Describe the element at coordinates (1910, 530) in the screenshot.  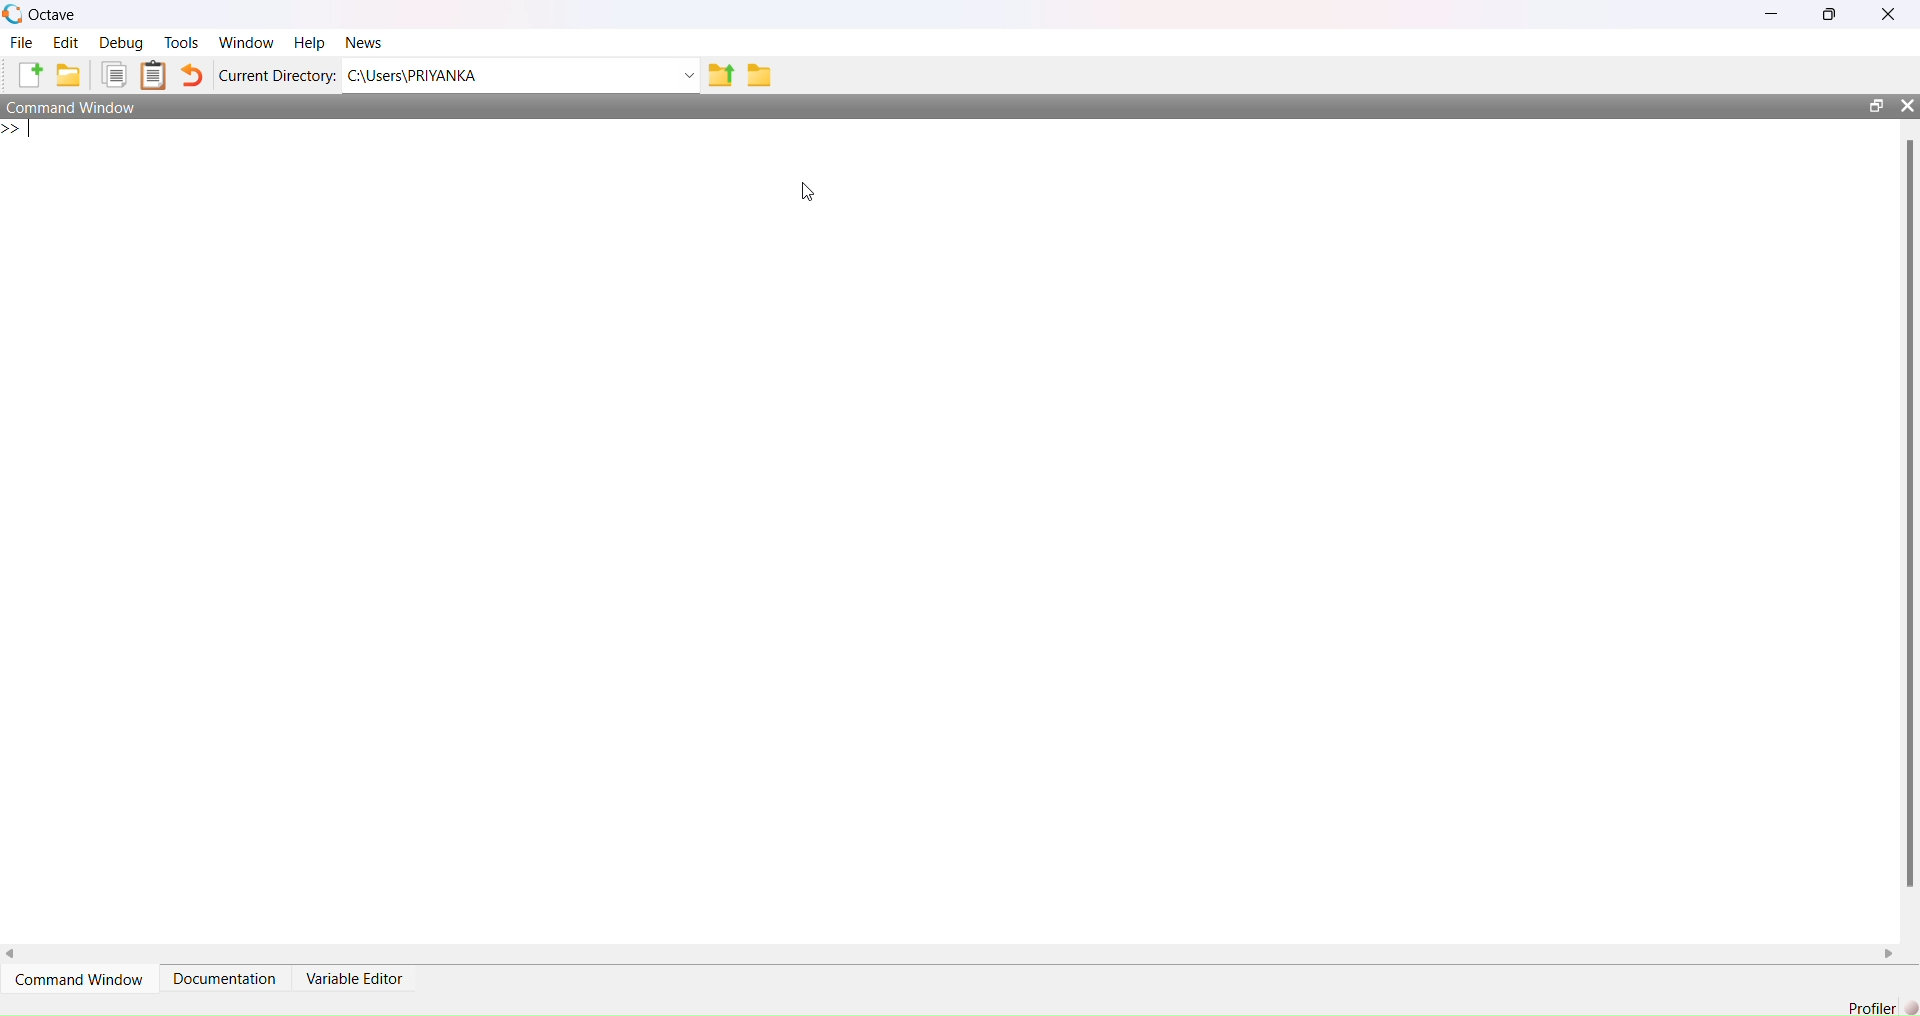
I see `vertical scroll bar` at that location.